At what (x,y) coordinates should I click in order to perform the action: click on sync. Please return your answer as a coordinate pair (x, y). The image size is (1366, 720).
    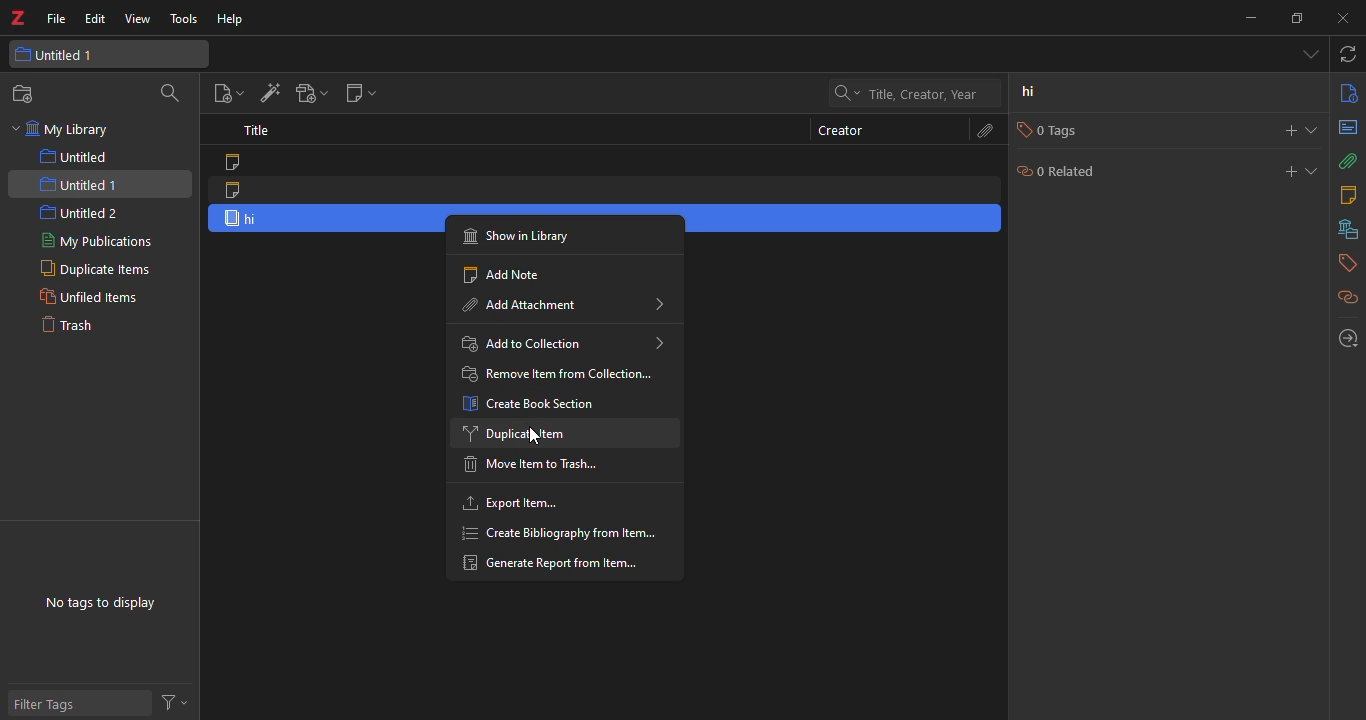
    Looking at the image, I should click on (1346, 53).